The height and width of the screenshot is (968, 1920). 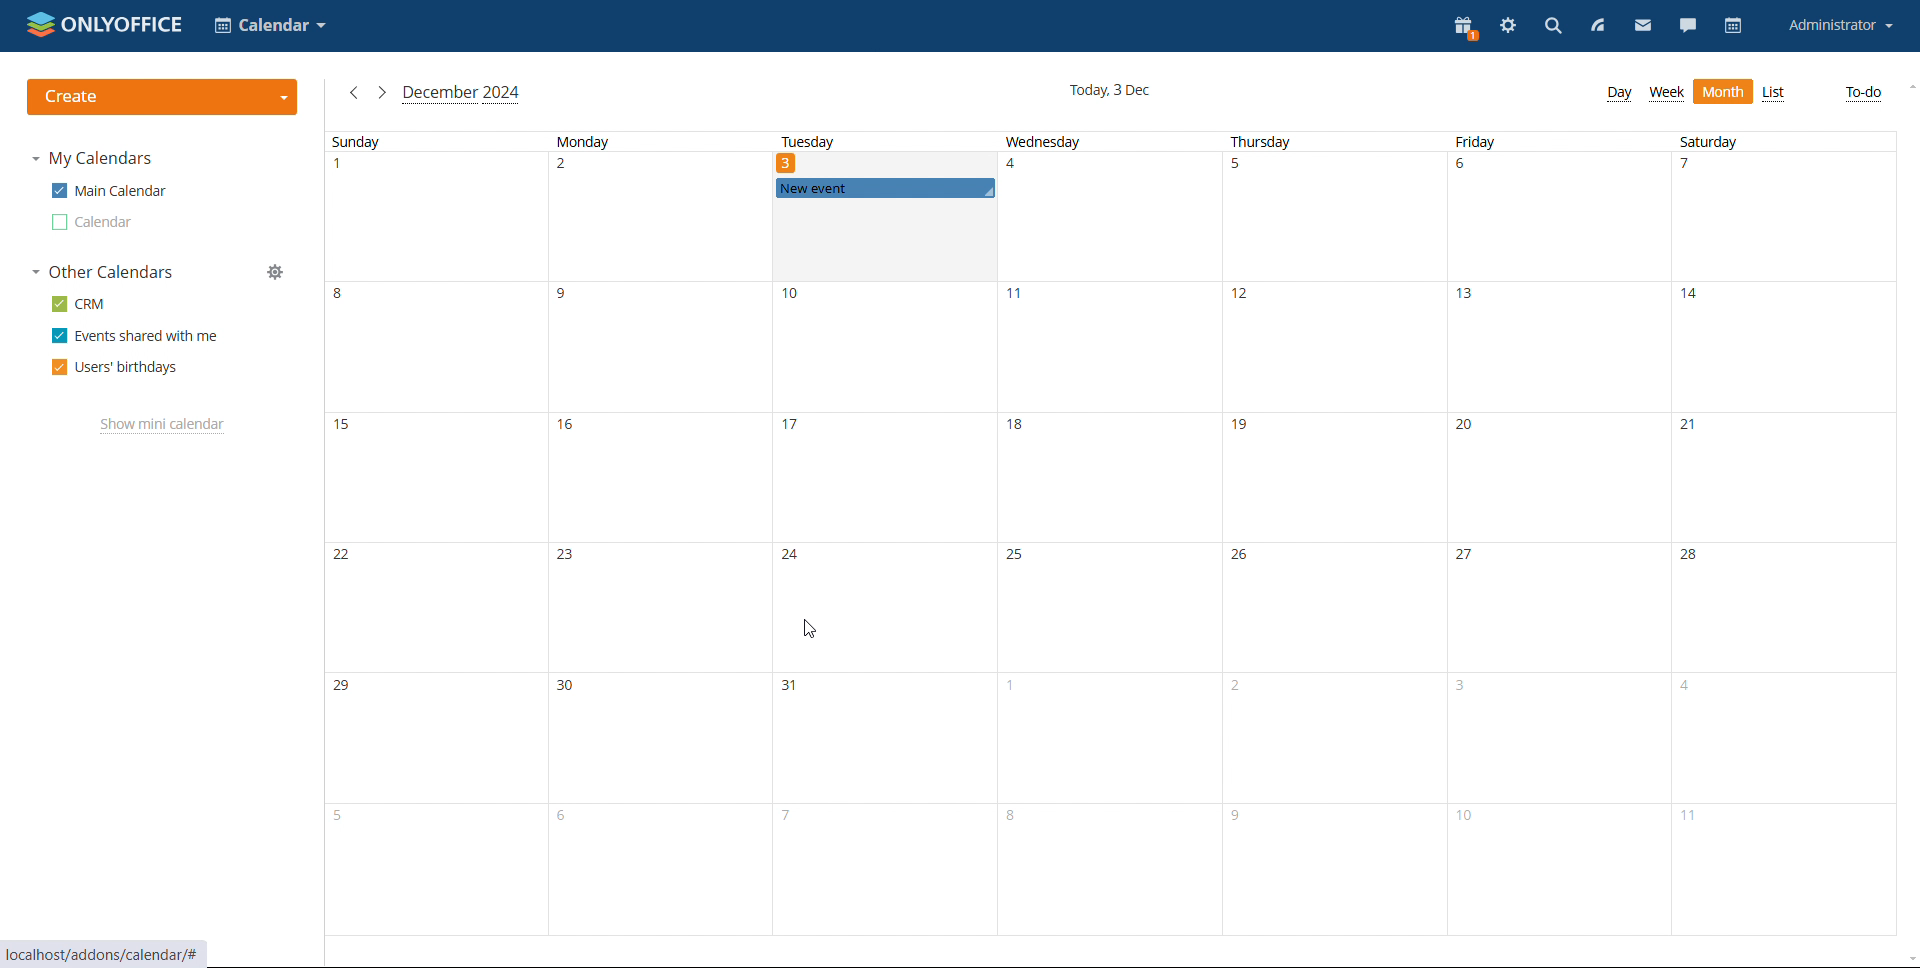 What do you see at coordinates (113, 368) in the screenshot?
I see `users' birthdays` at bounding box center [113, 368].